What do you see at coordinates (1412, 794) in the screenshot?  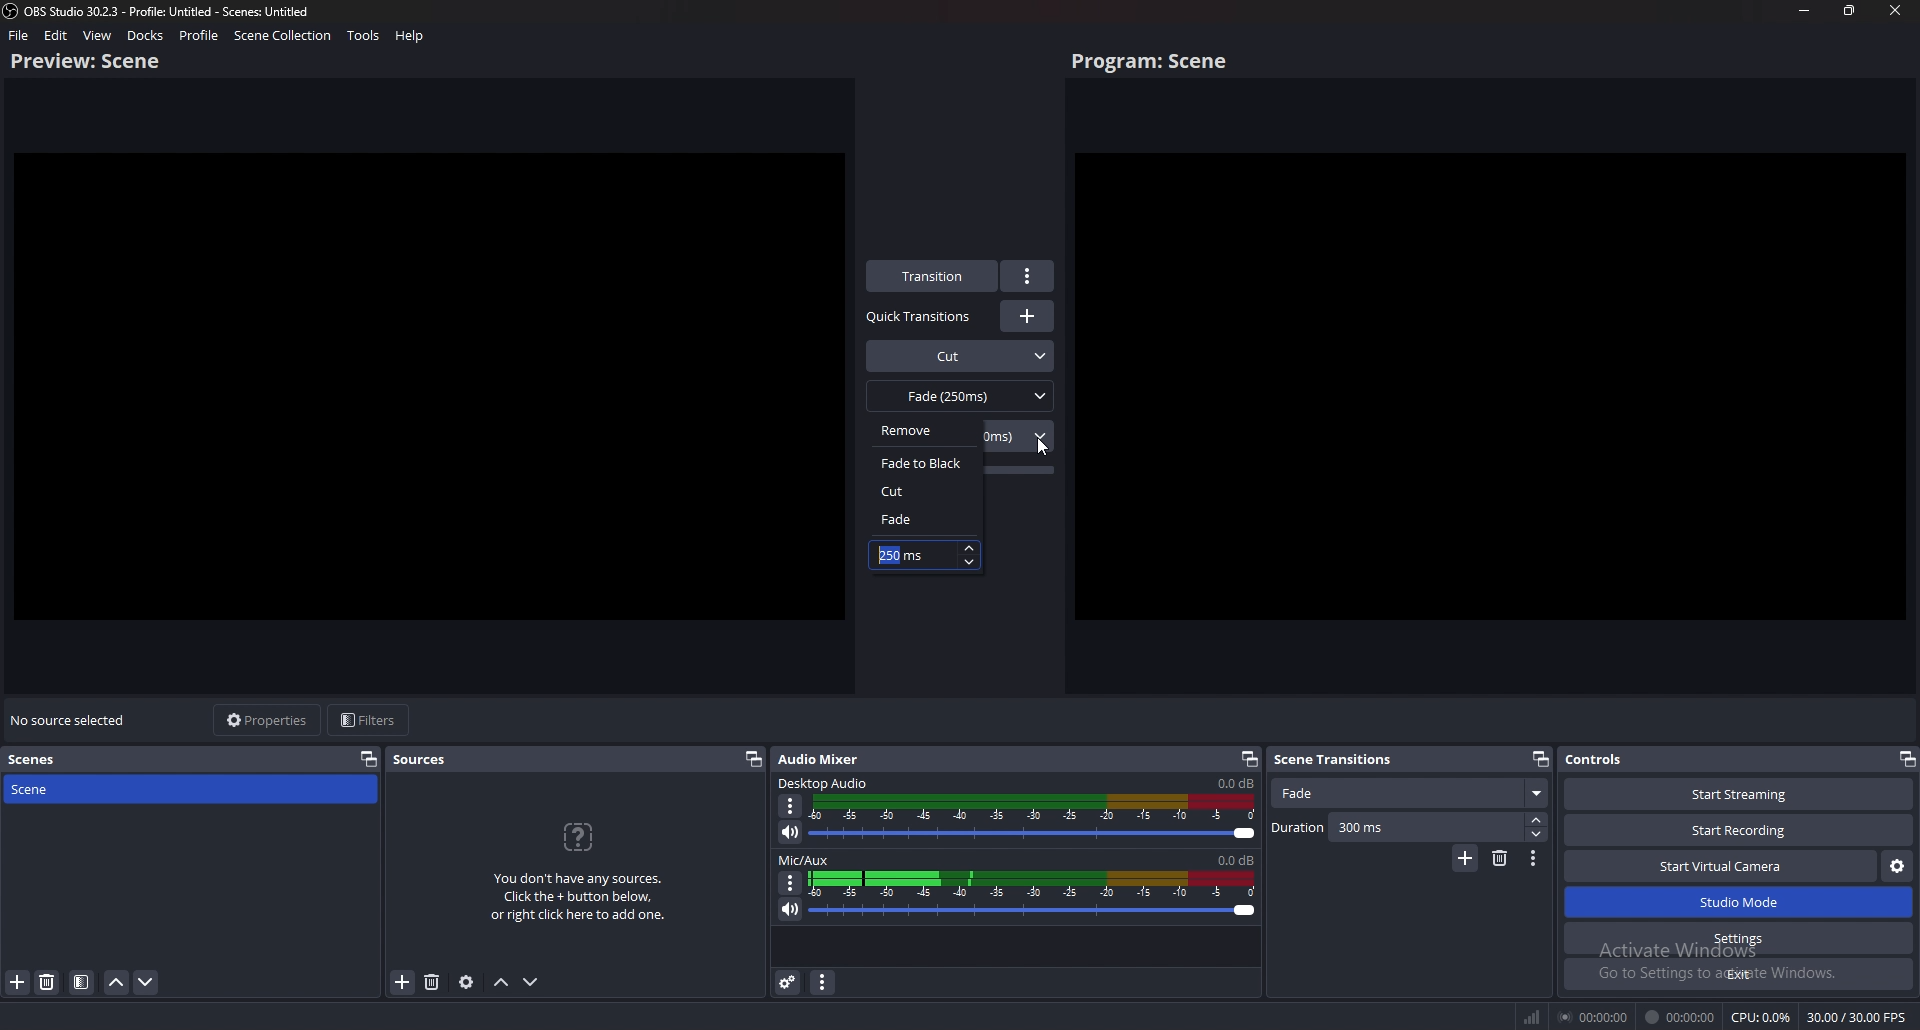 I see `Fade` at bounding box center [1412, 794].